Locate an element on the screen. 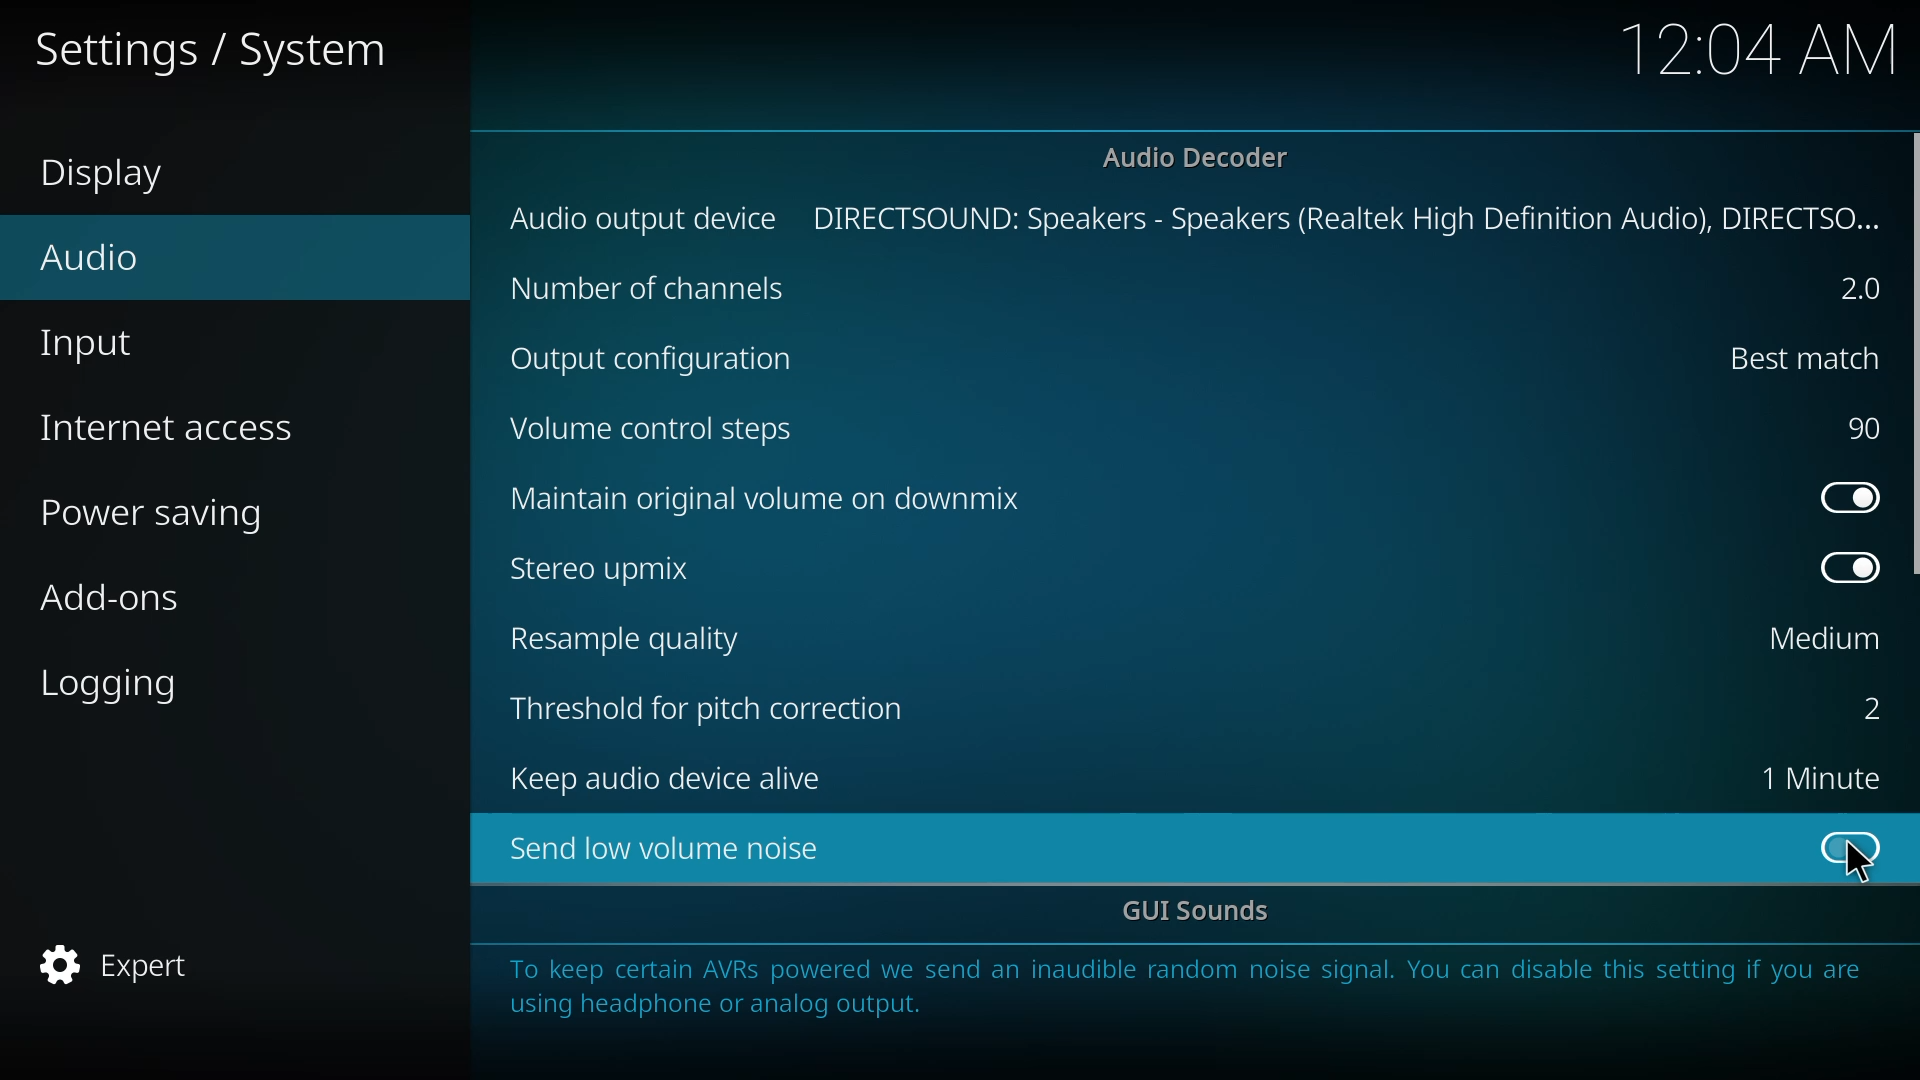  2 is located at coordinates (1864, 710).